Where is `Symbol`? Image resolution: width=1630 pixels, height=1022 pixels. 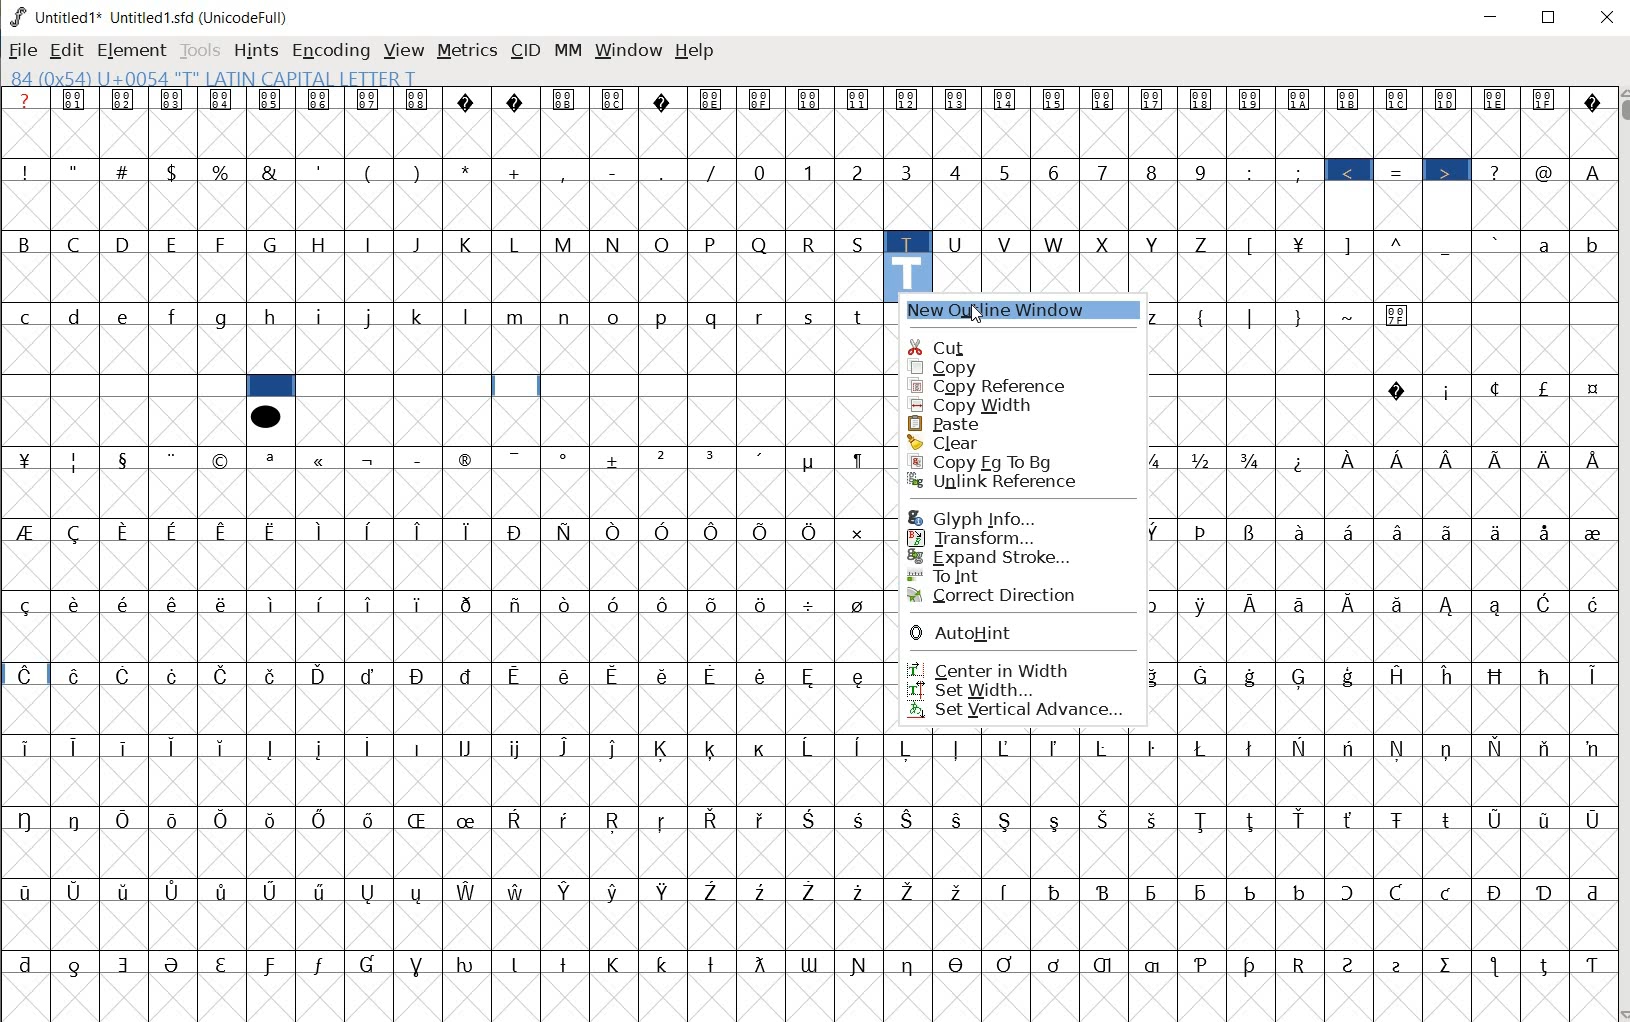 Symbol is located at coordinates (124, 602).